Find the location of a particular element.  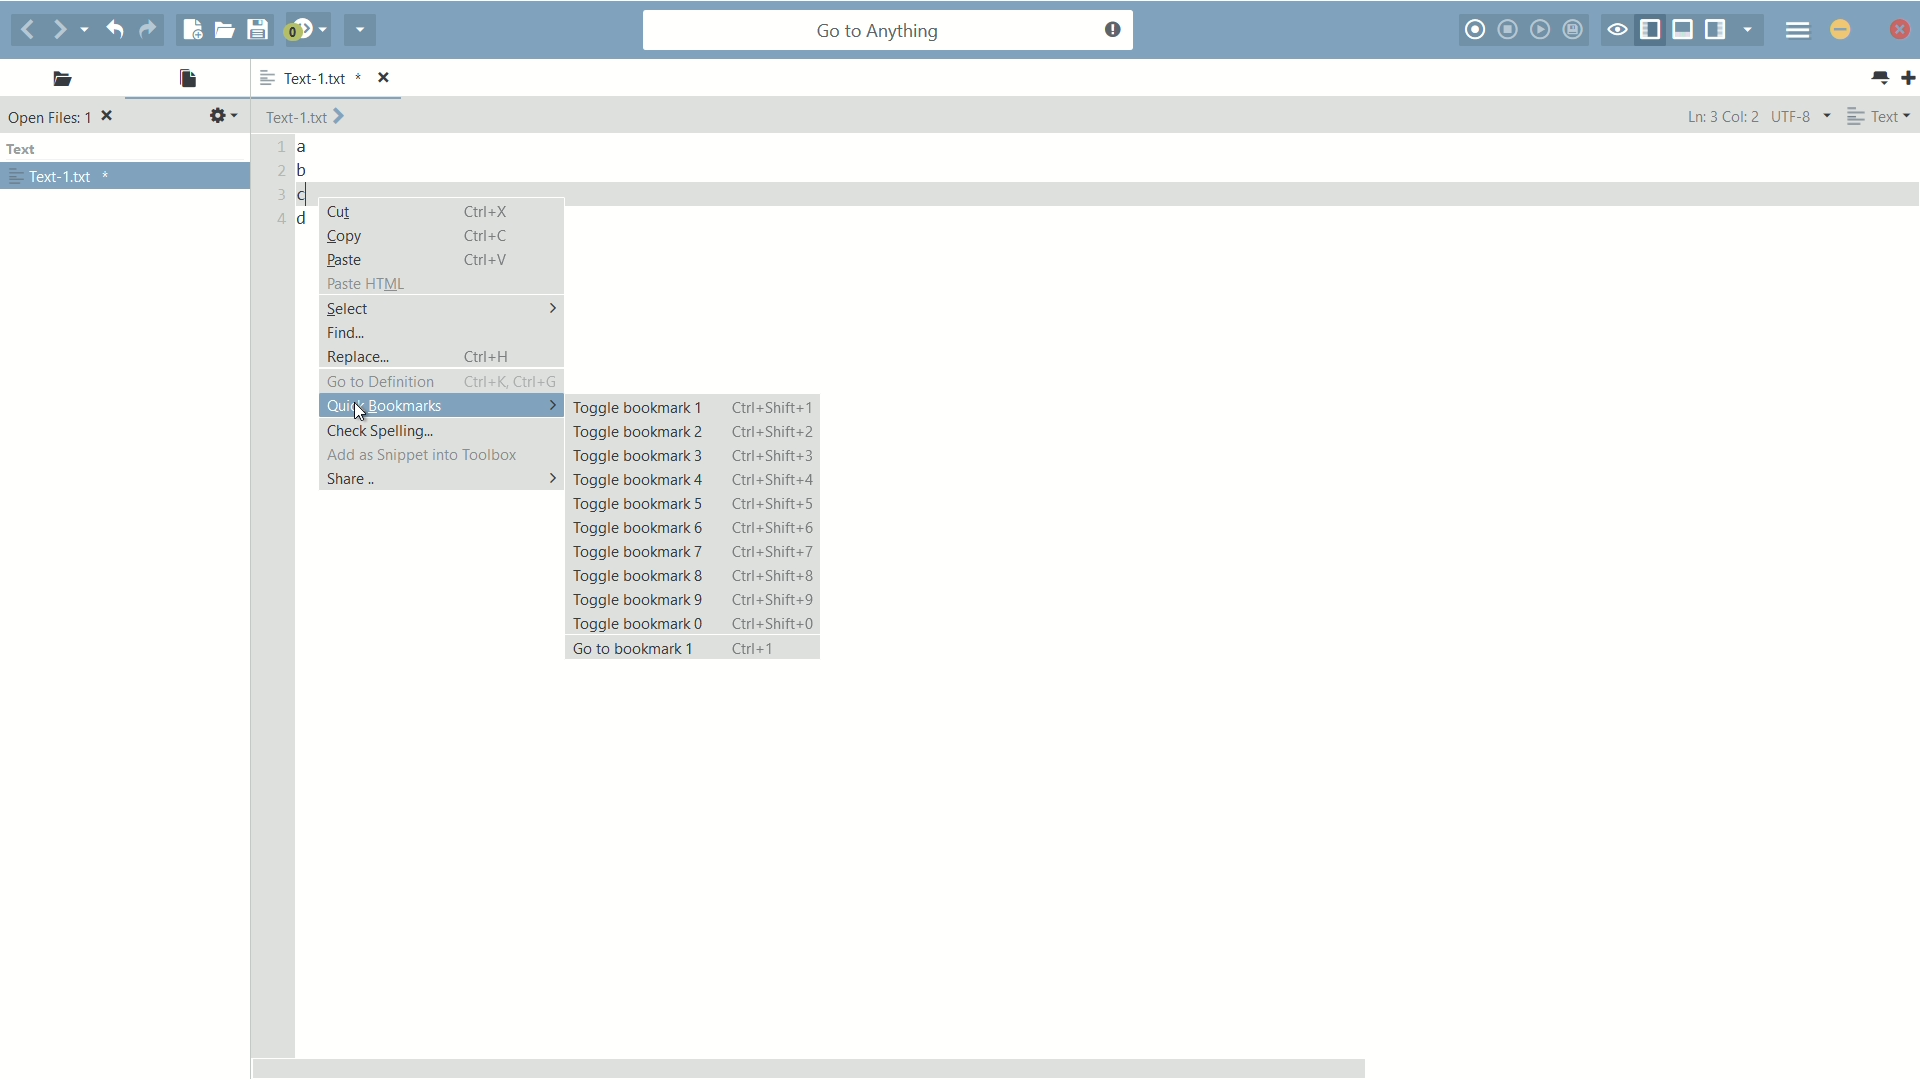

undo is located at coordinates (119, 29).